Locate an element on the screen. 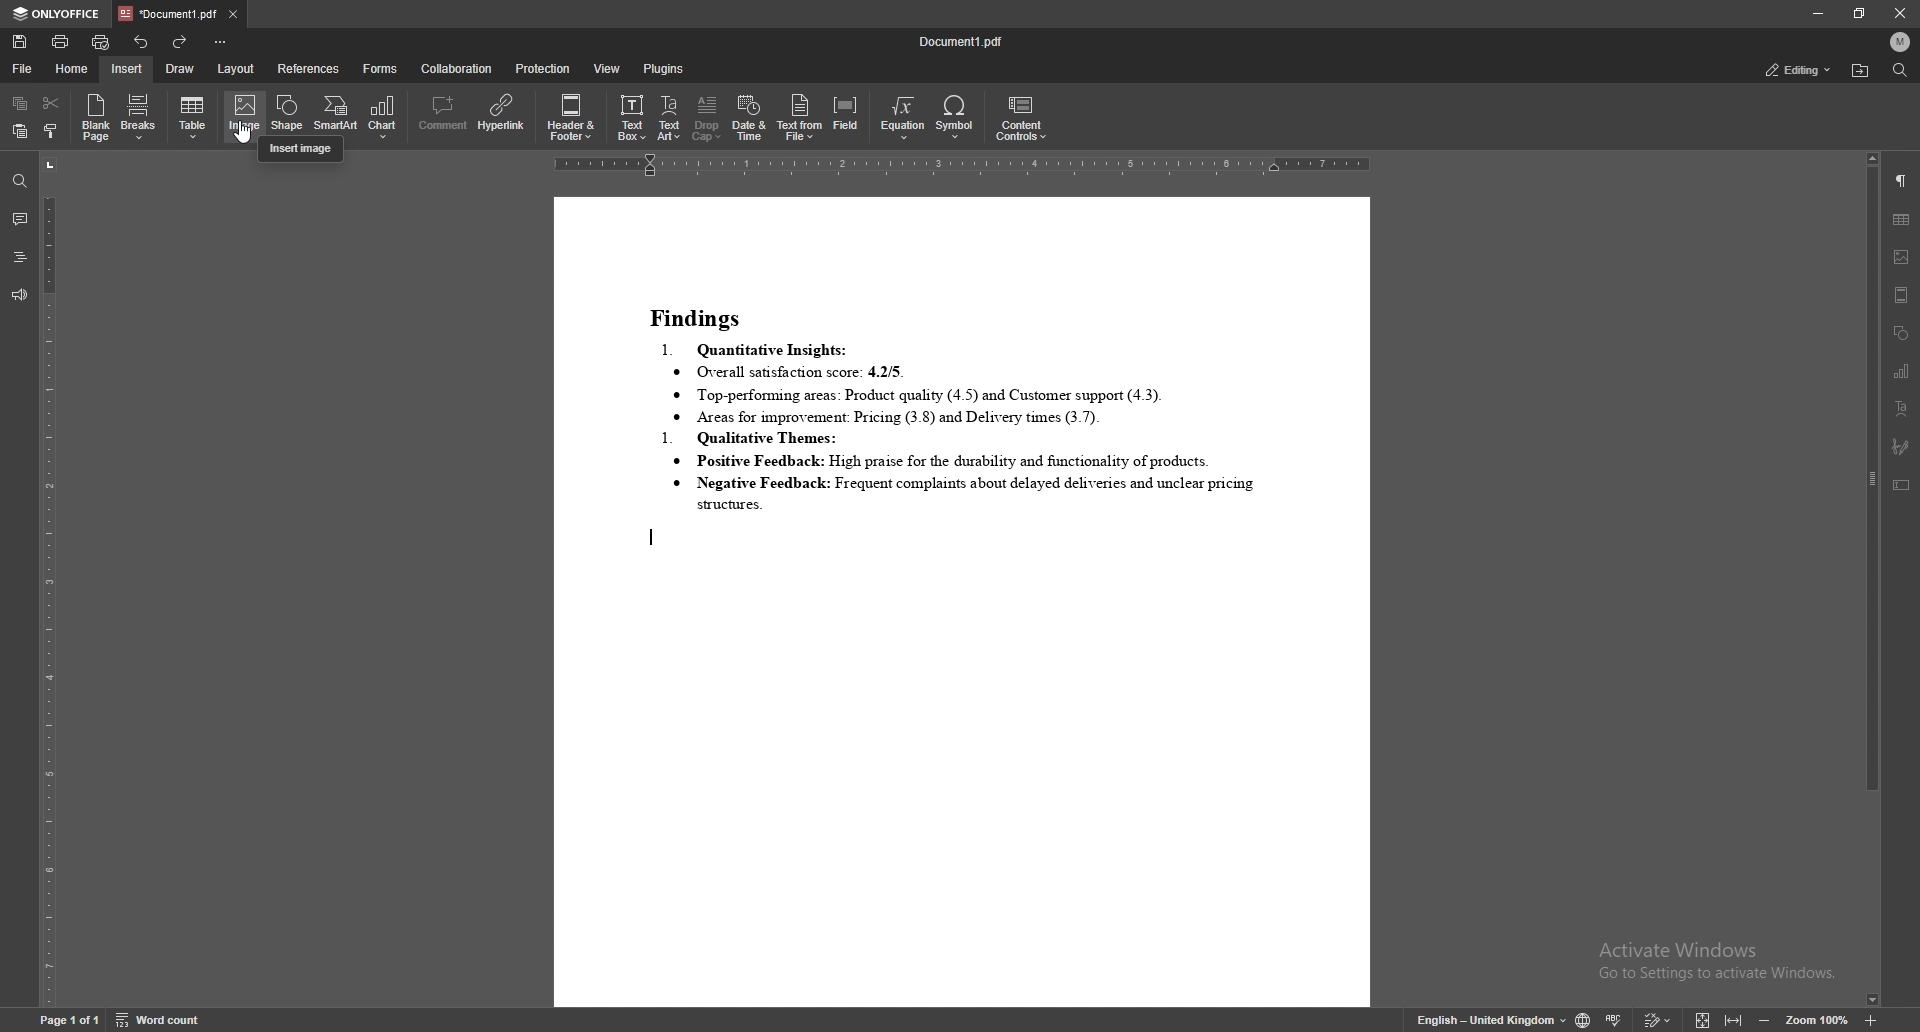 Image resolution: width=1920 pixels, height=1032 pixels. copy style is located at coordinates (51, 133).